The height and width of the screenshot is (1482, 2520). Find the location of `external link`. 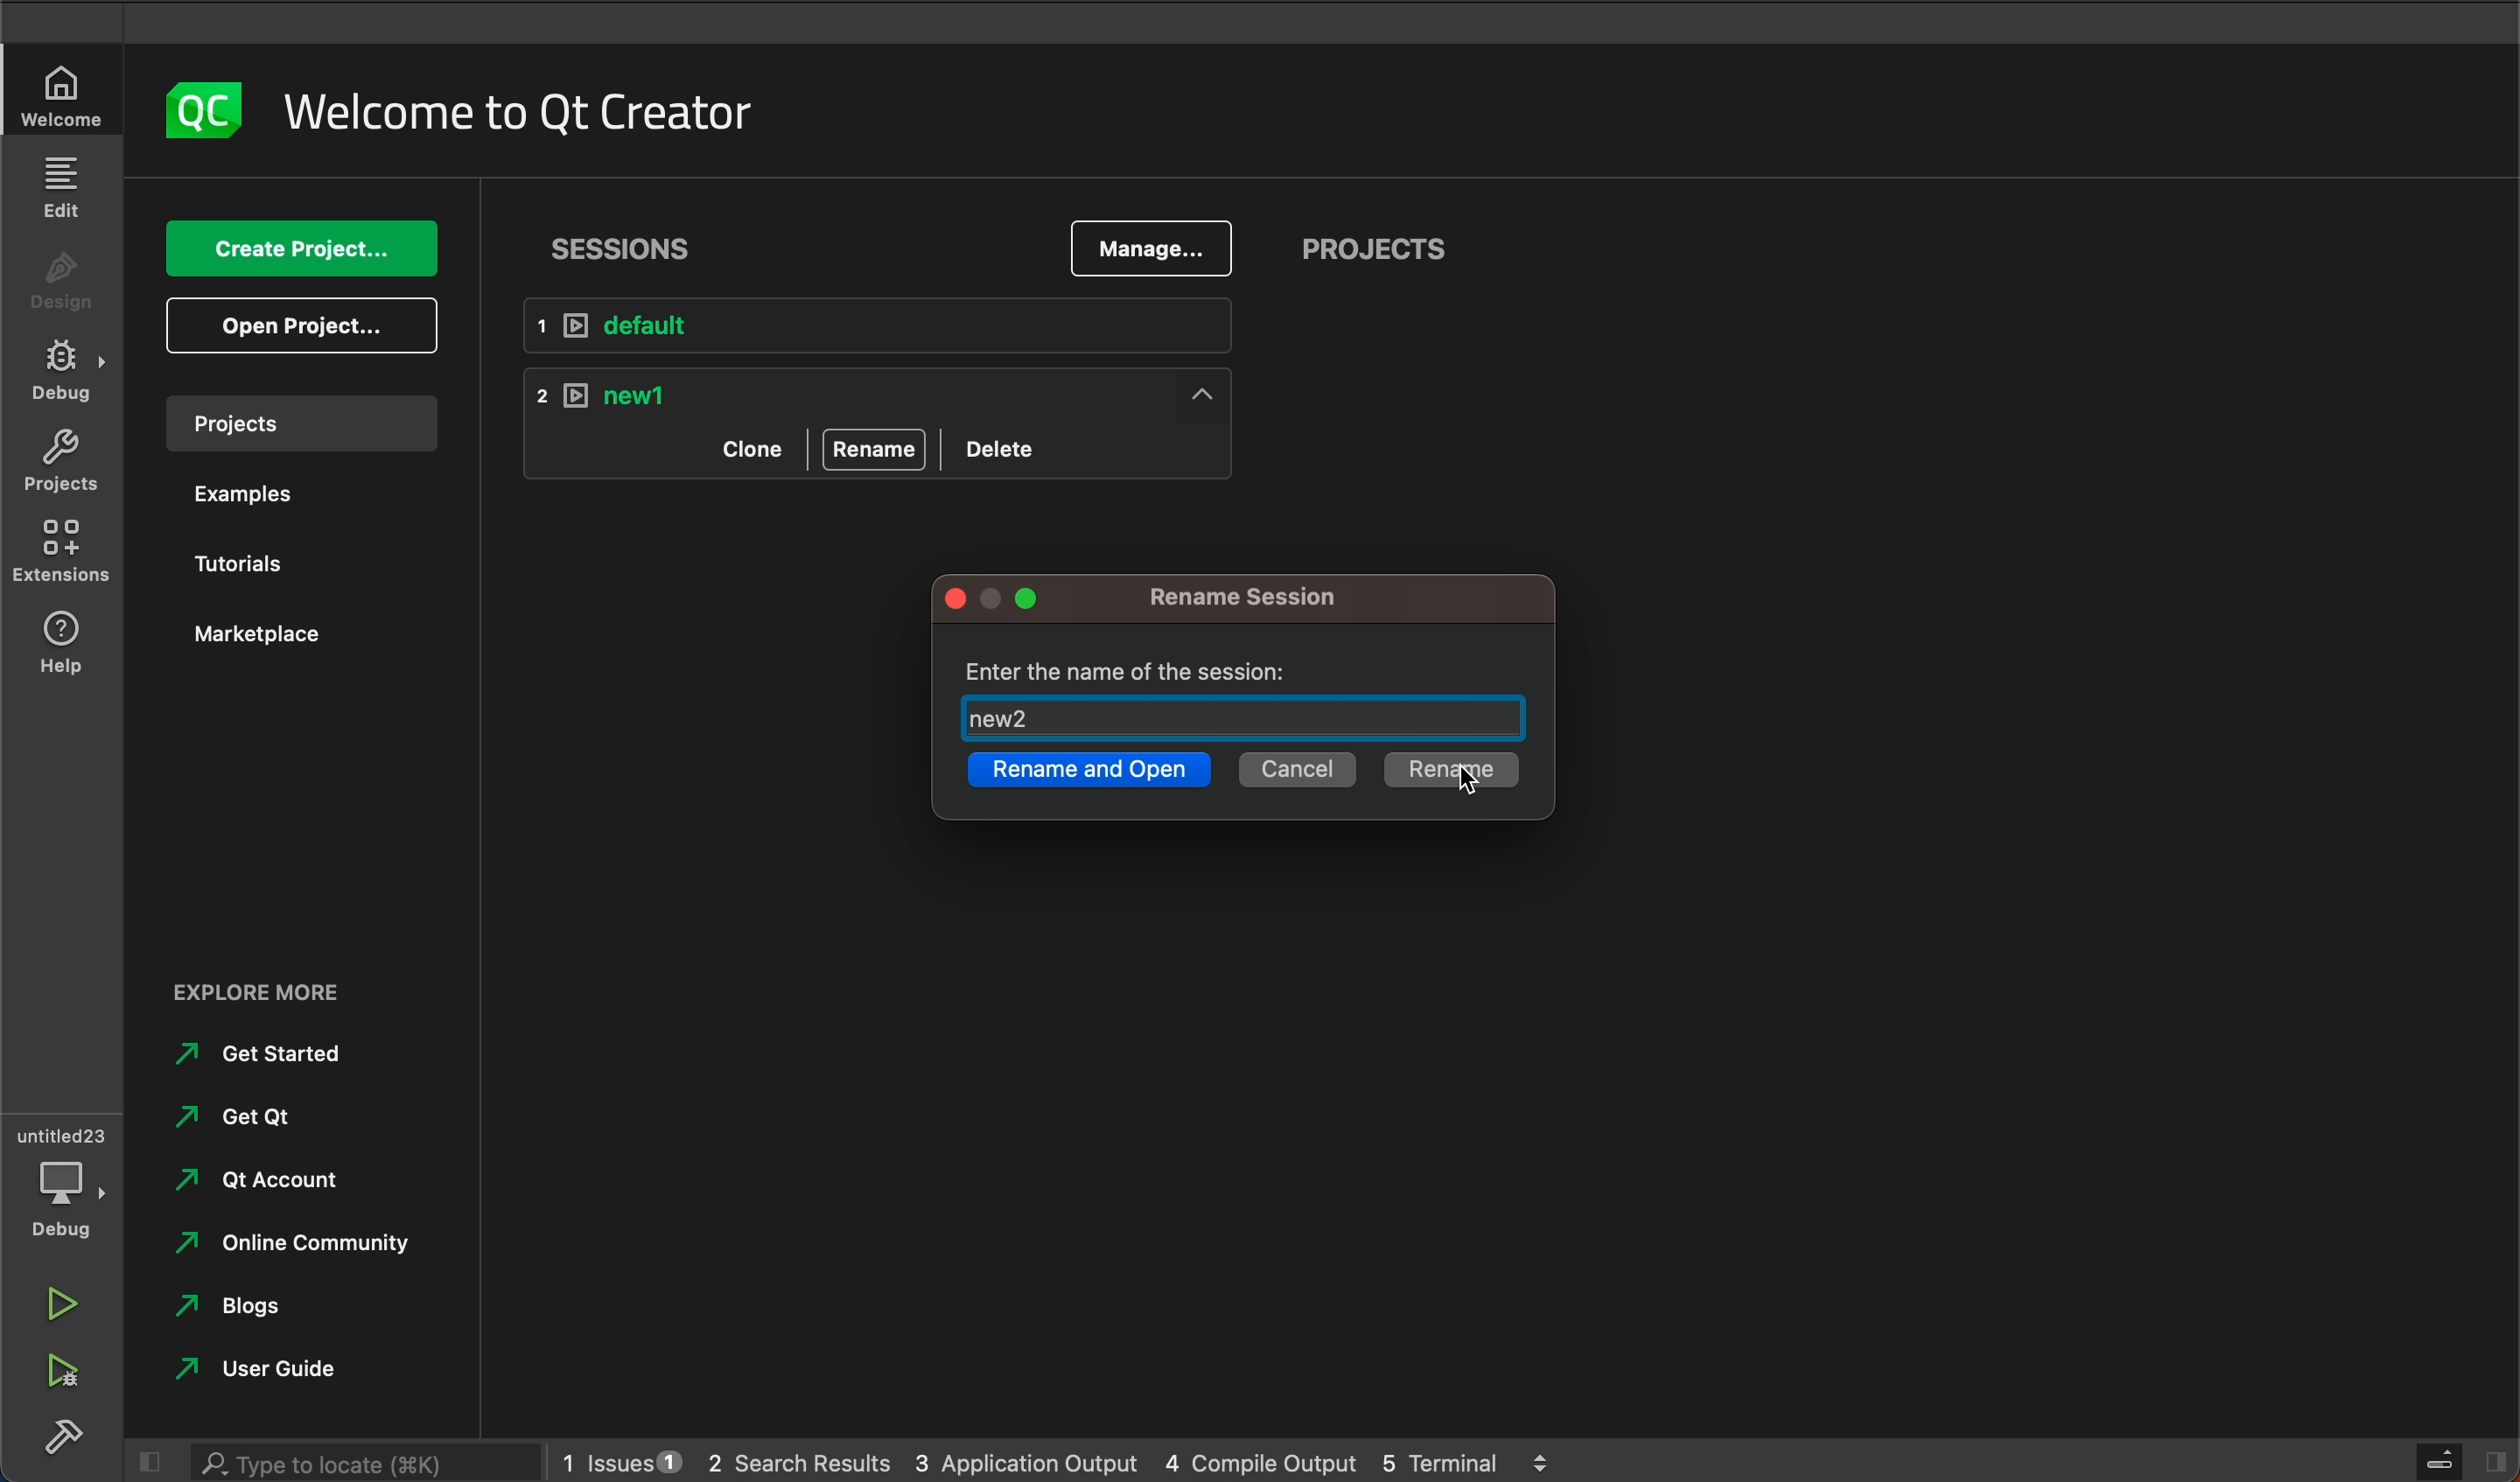

external link is located at coordinates (301, 994).